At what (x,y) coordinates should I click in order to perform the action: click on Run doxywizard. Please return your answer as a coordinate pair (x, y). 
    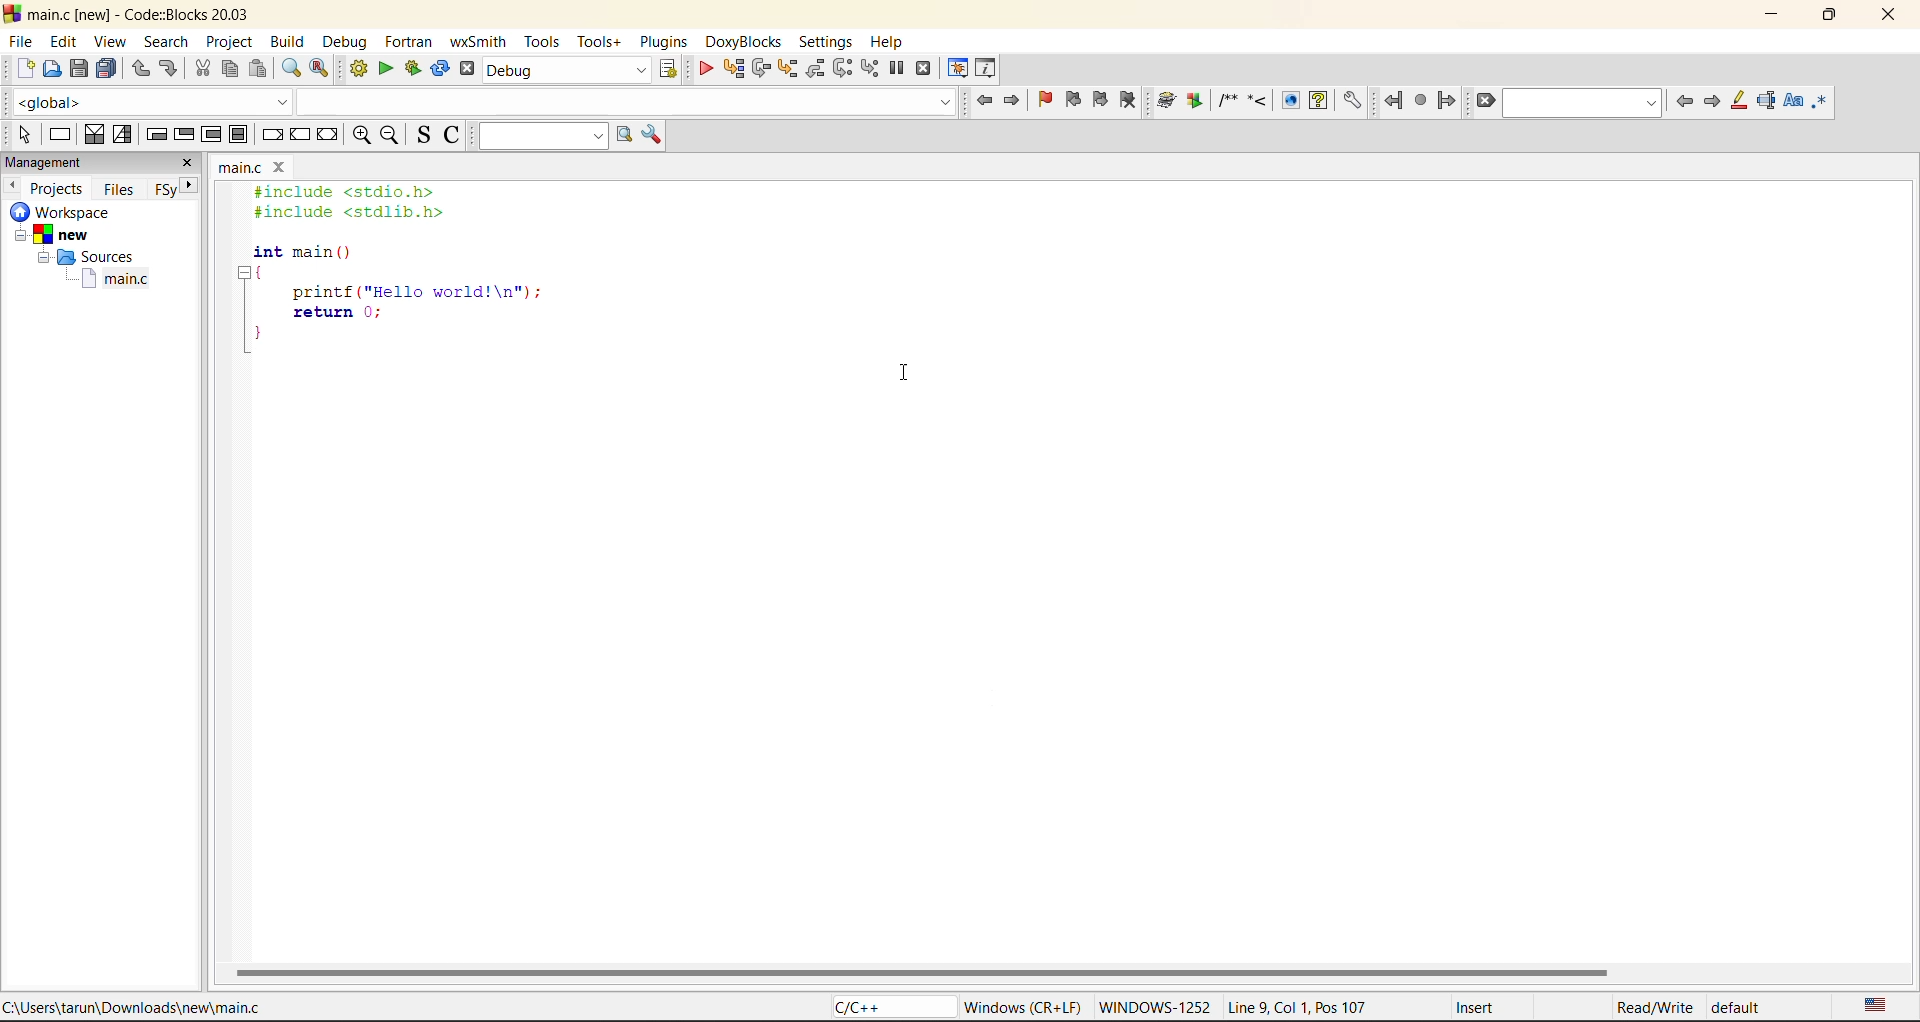
    Looking at the image, I should click on (1164, 101).